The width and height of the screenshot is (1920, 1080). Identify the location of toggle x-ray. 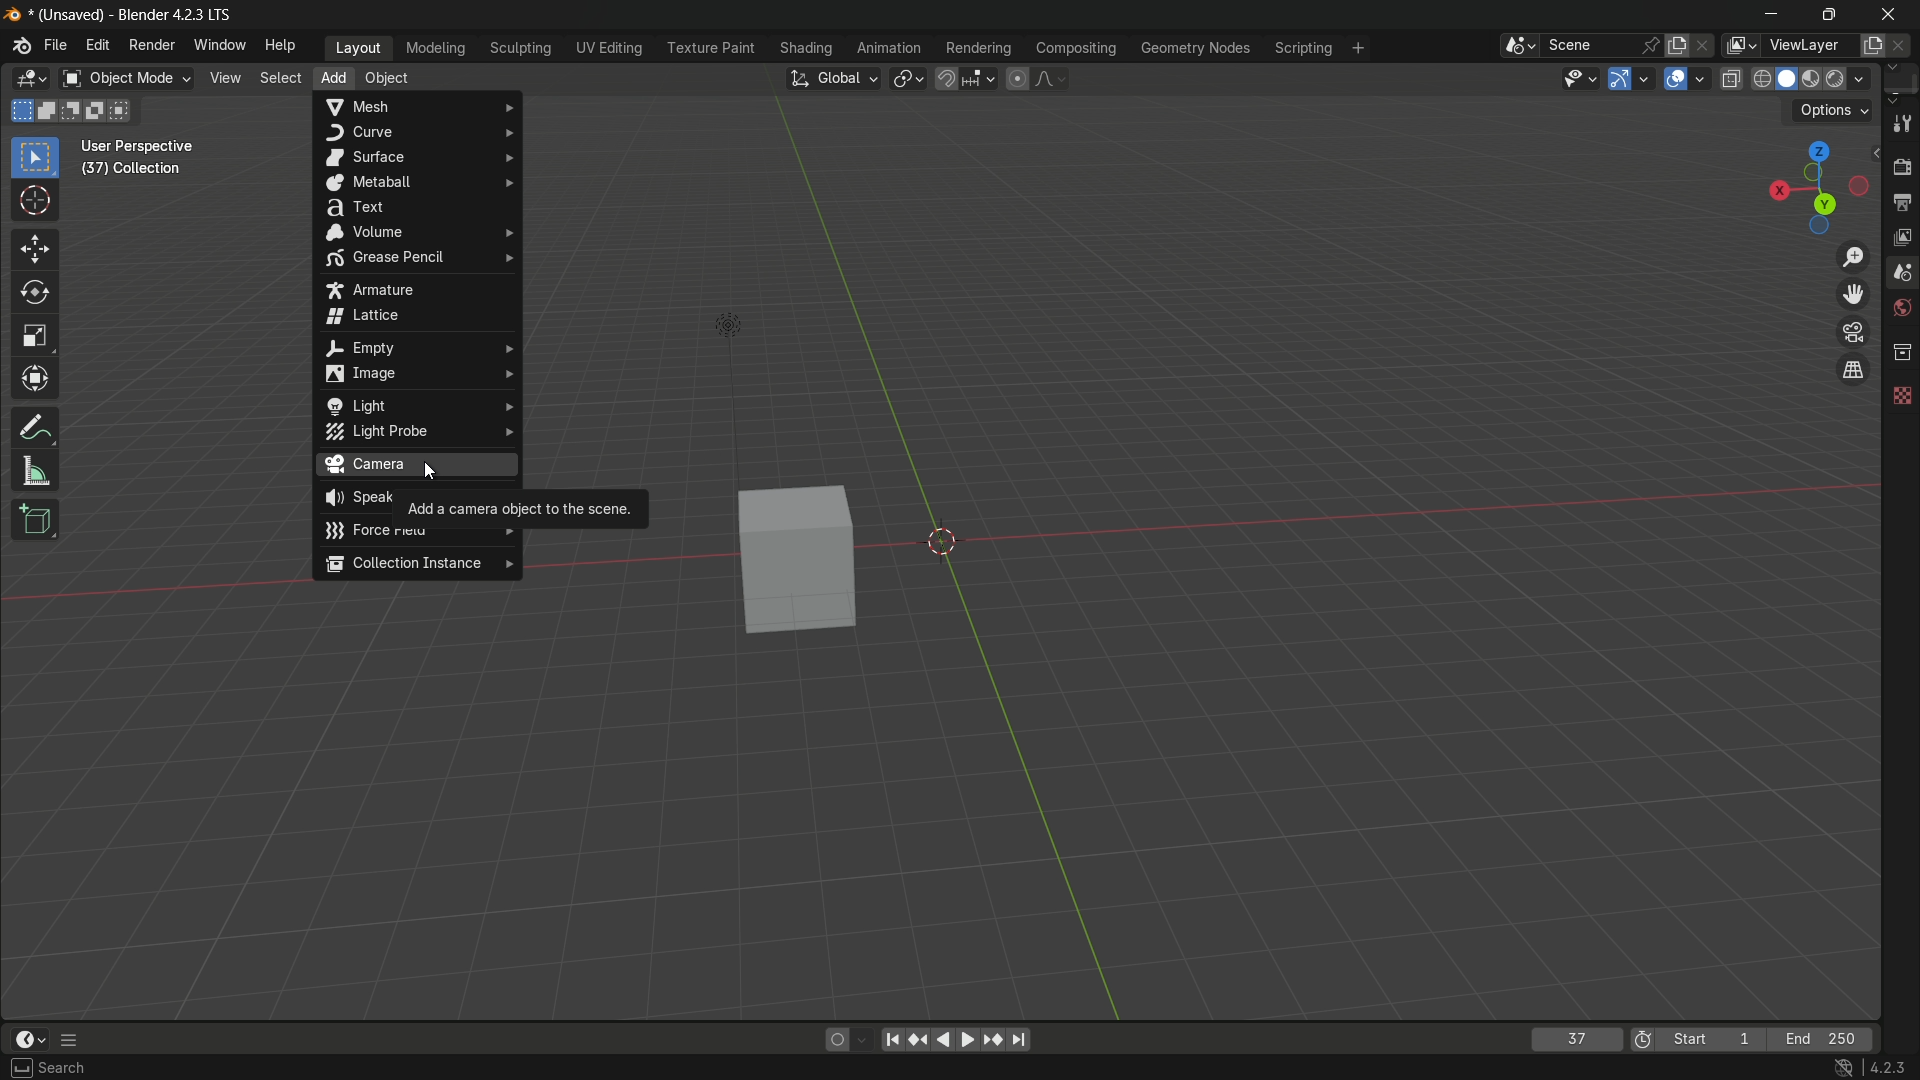
(1733, 79).